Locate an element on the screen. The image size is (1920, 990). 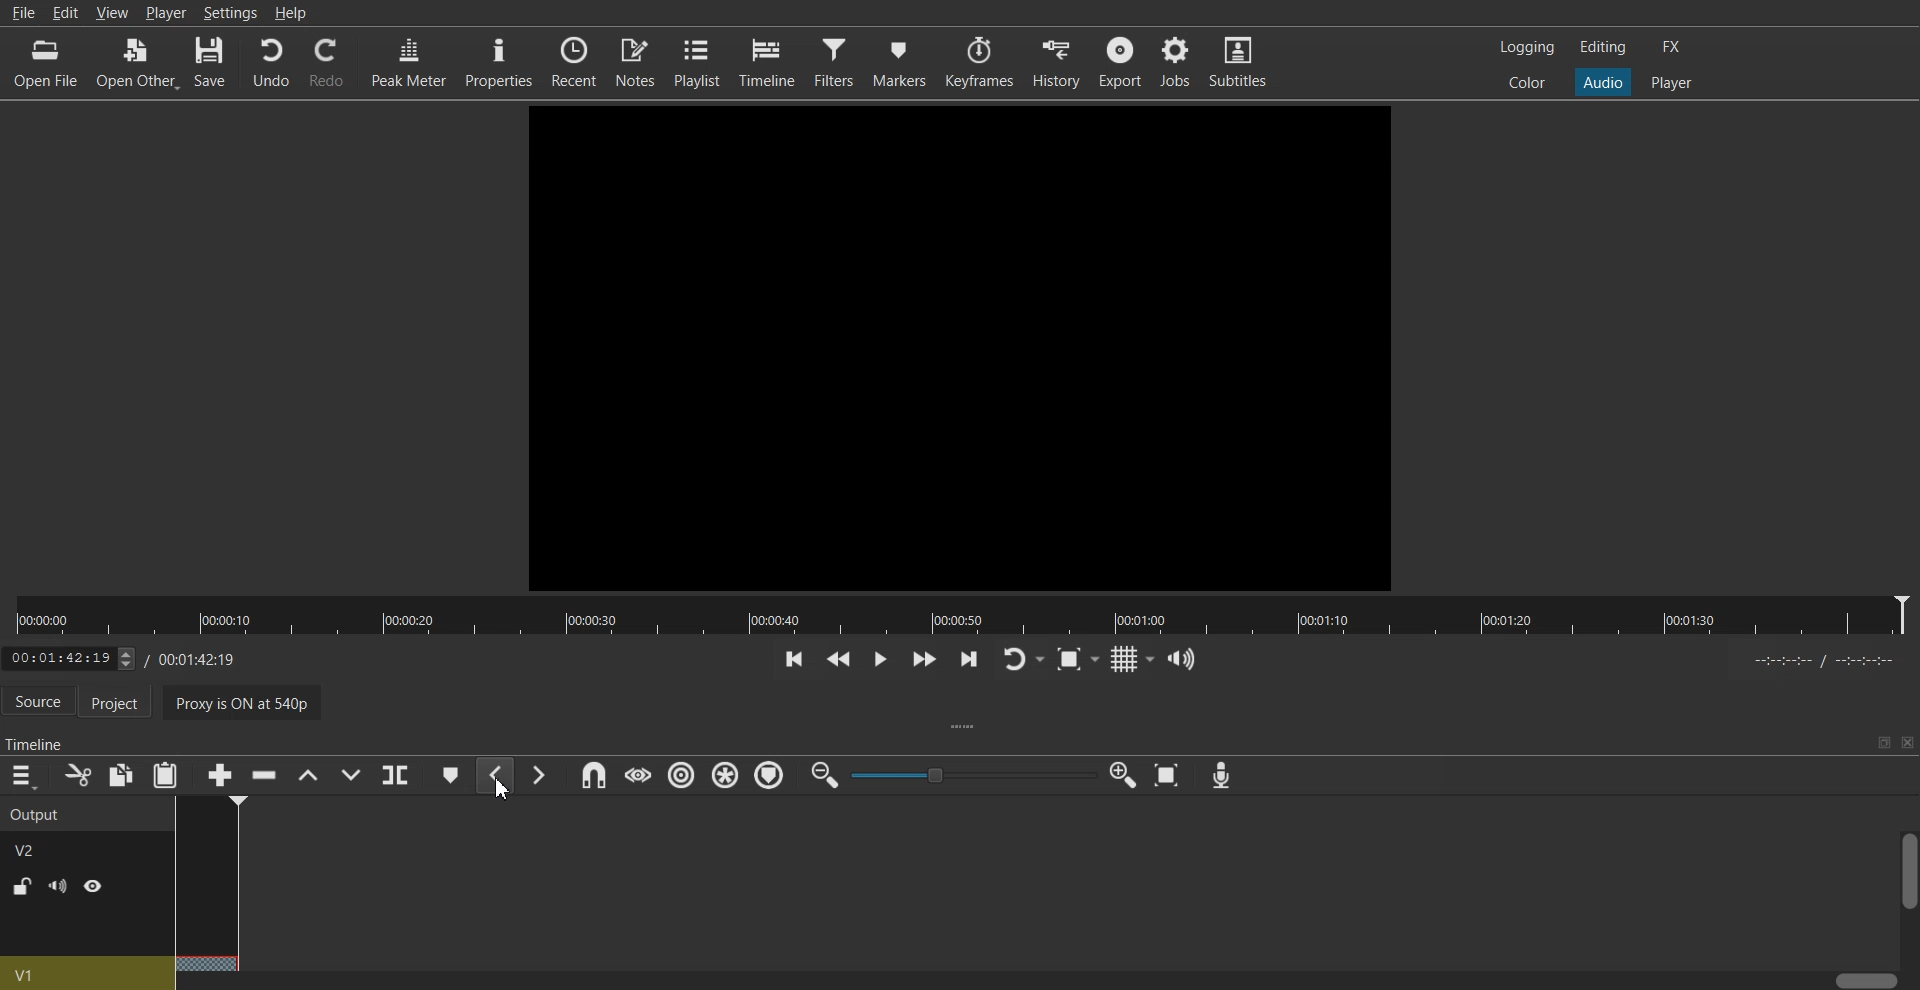
Switch to the Editing layout is located at coordinates (1603, 46).